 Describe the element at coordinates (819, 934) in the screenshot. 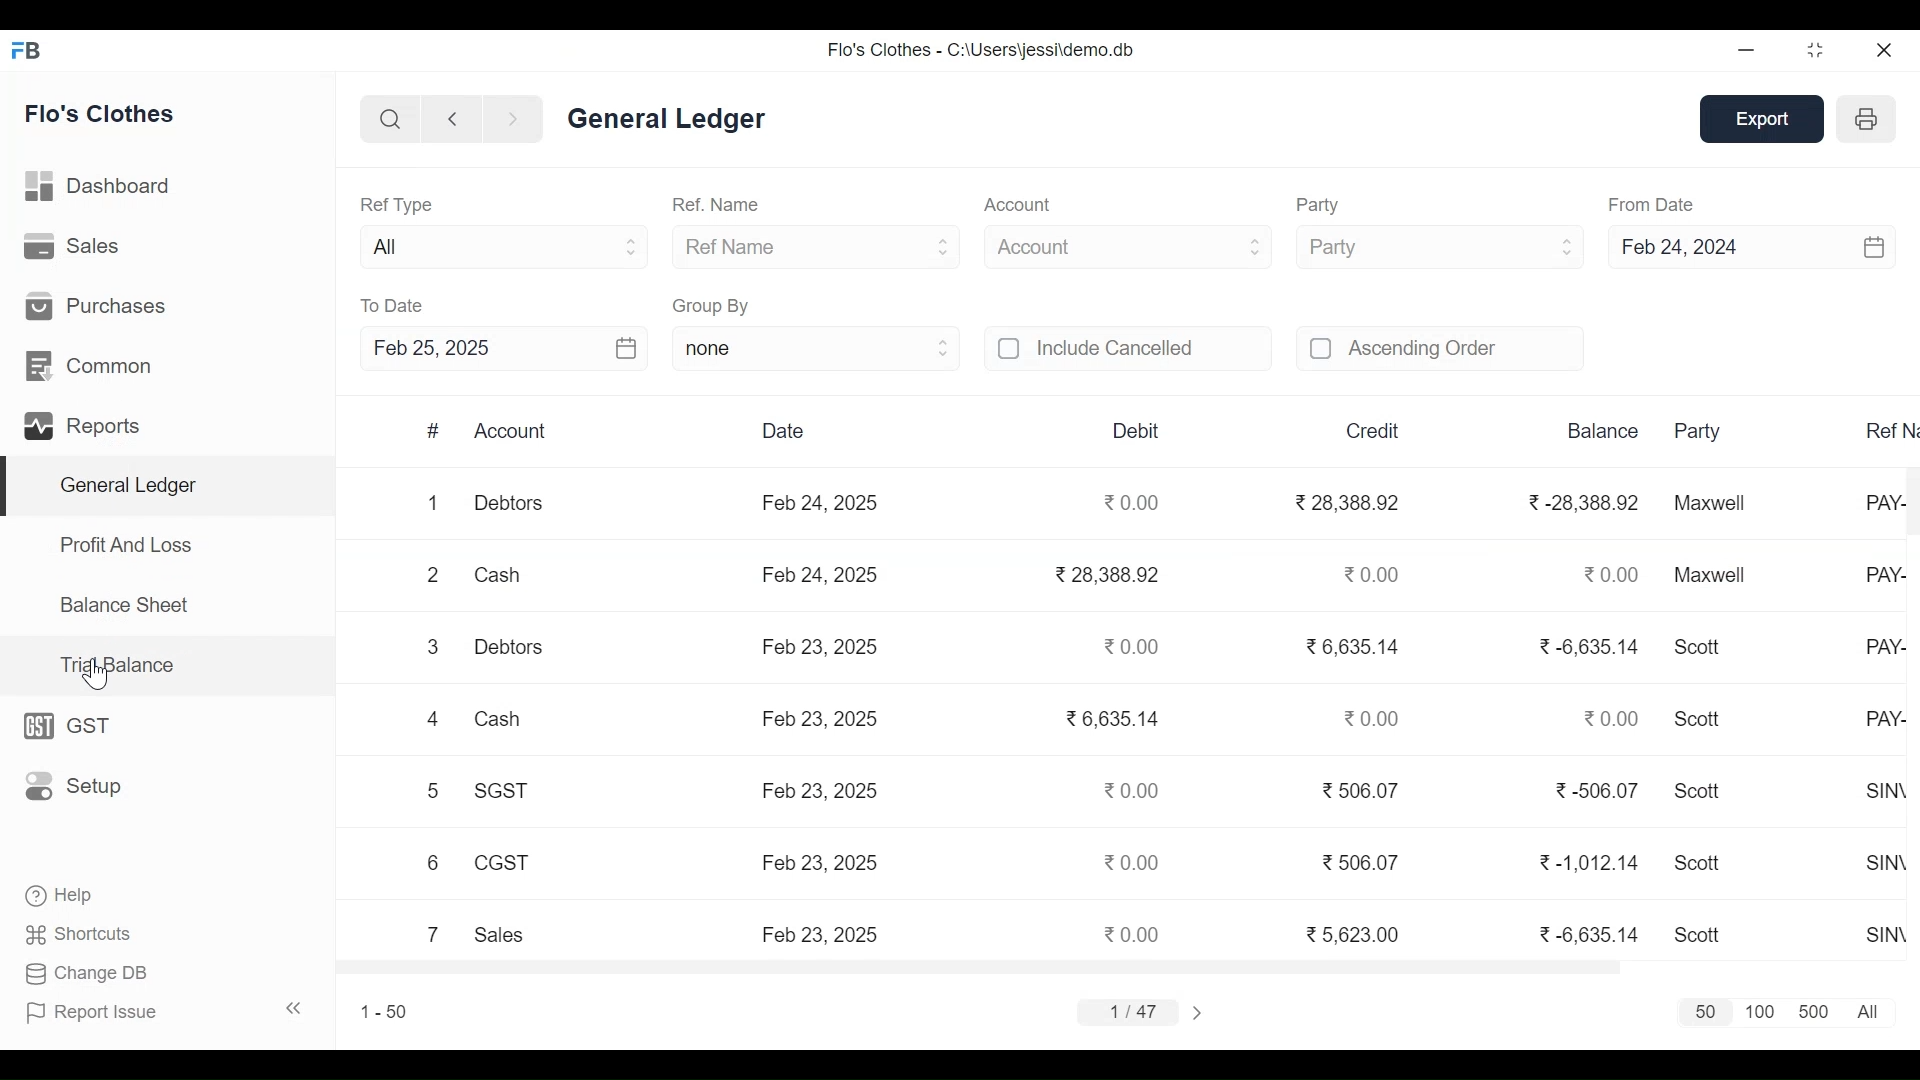

I see `Feb 23, 2025` at that location.